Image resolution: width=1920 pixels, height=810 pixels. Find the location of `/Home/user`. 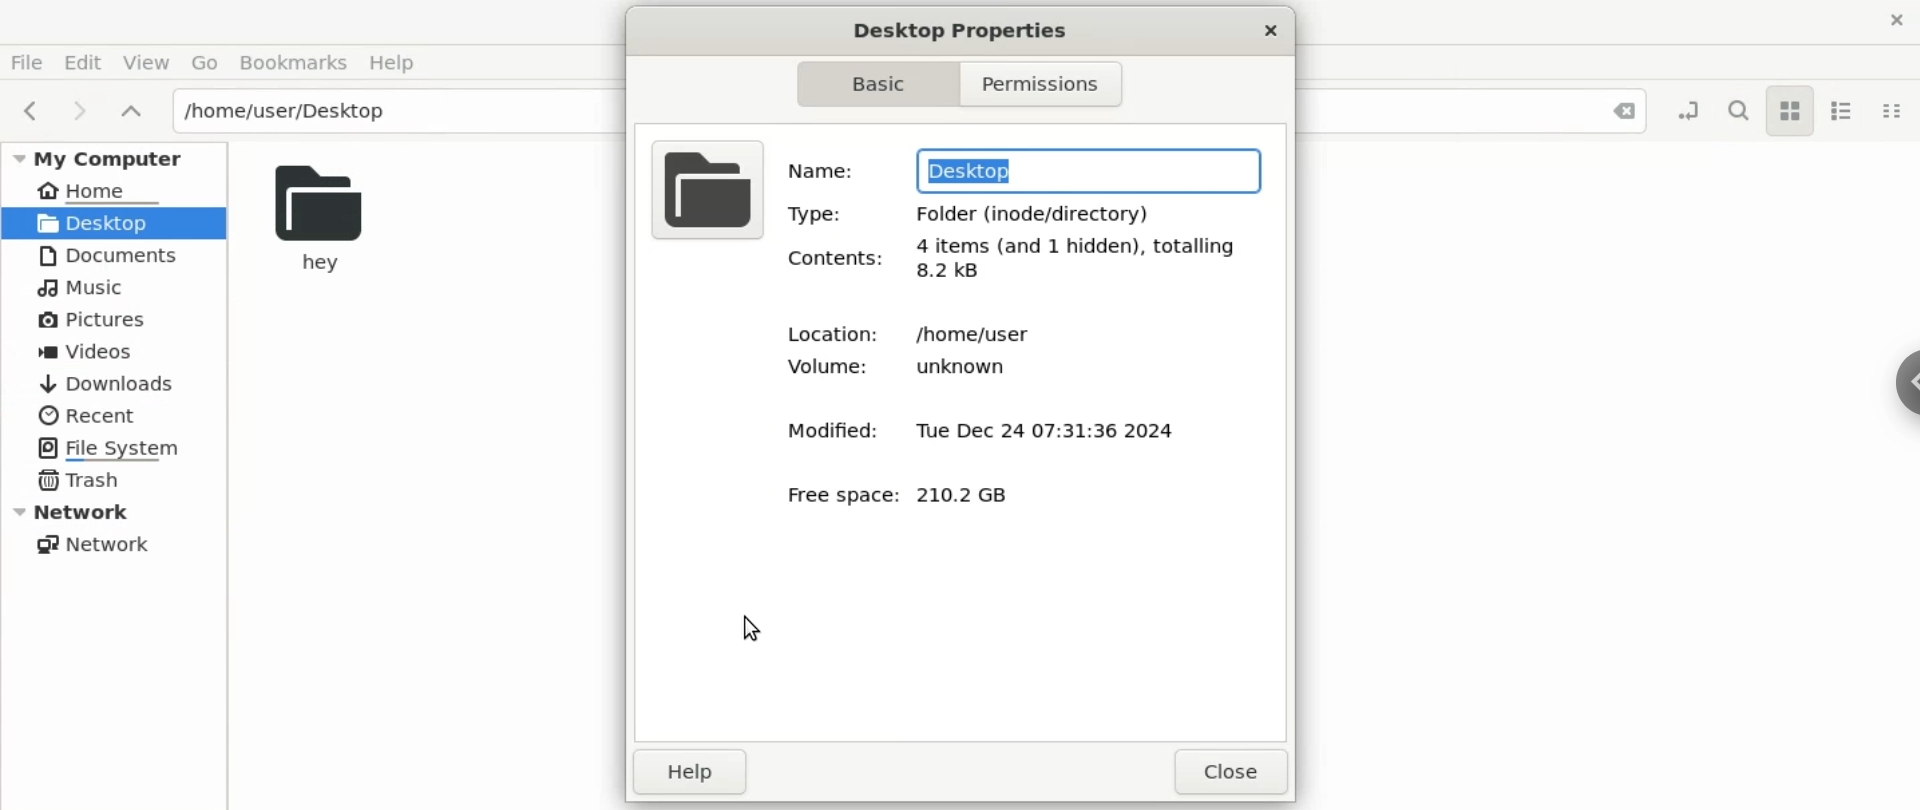

/Home/user is located at coordinates (977, 333).